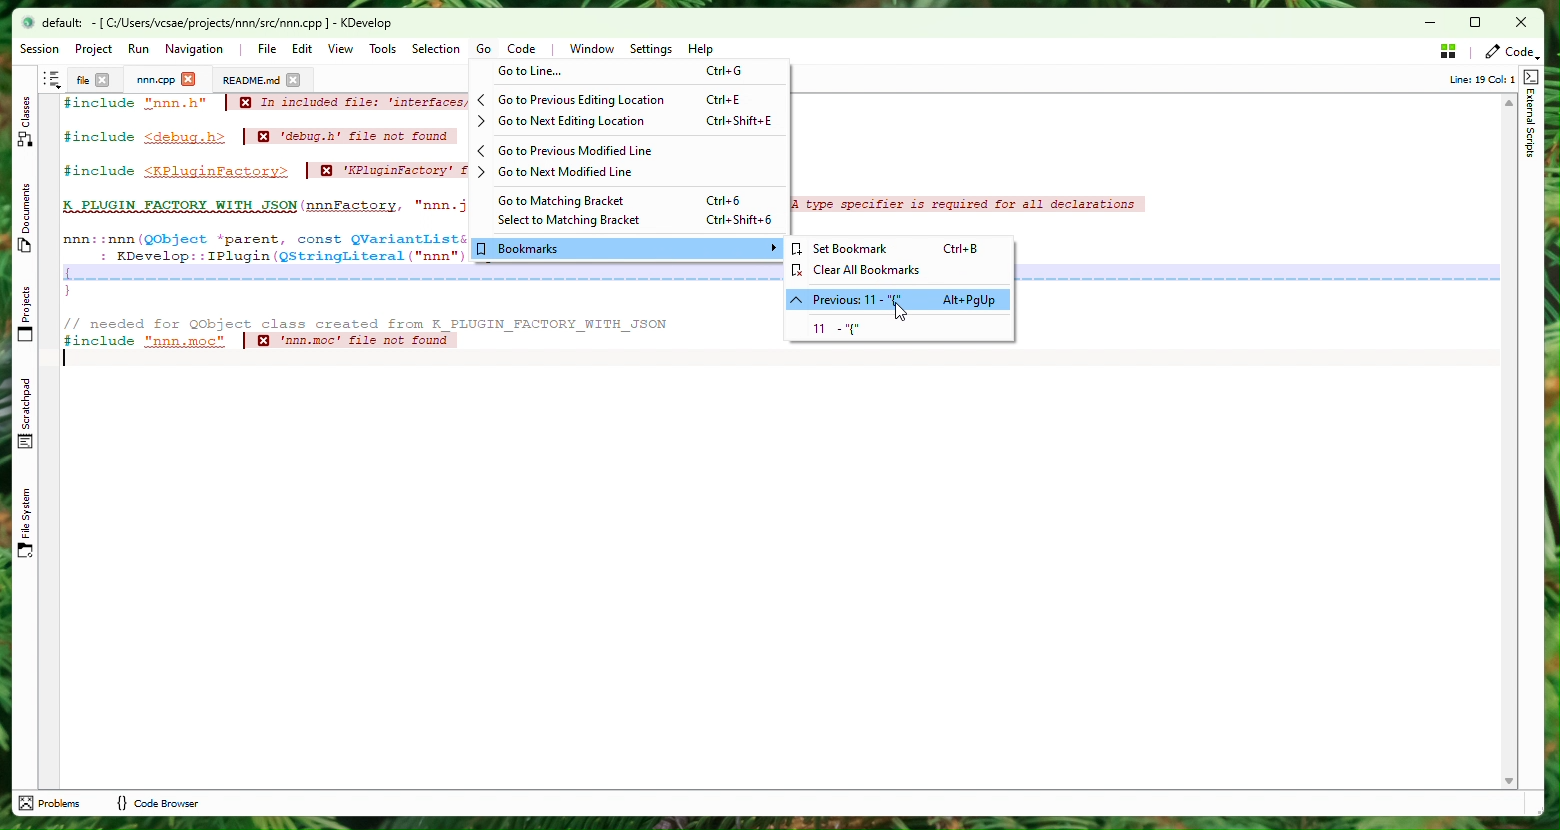  I want to click on File Sytem, so click(28, 525).